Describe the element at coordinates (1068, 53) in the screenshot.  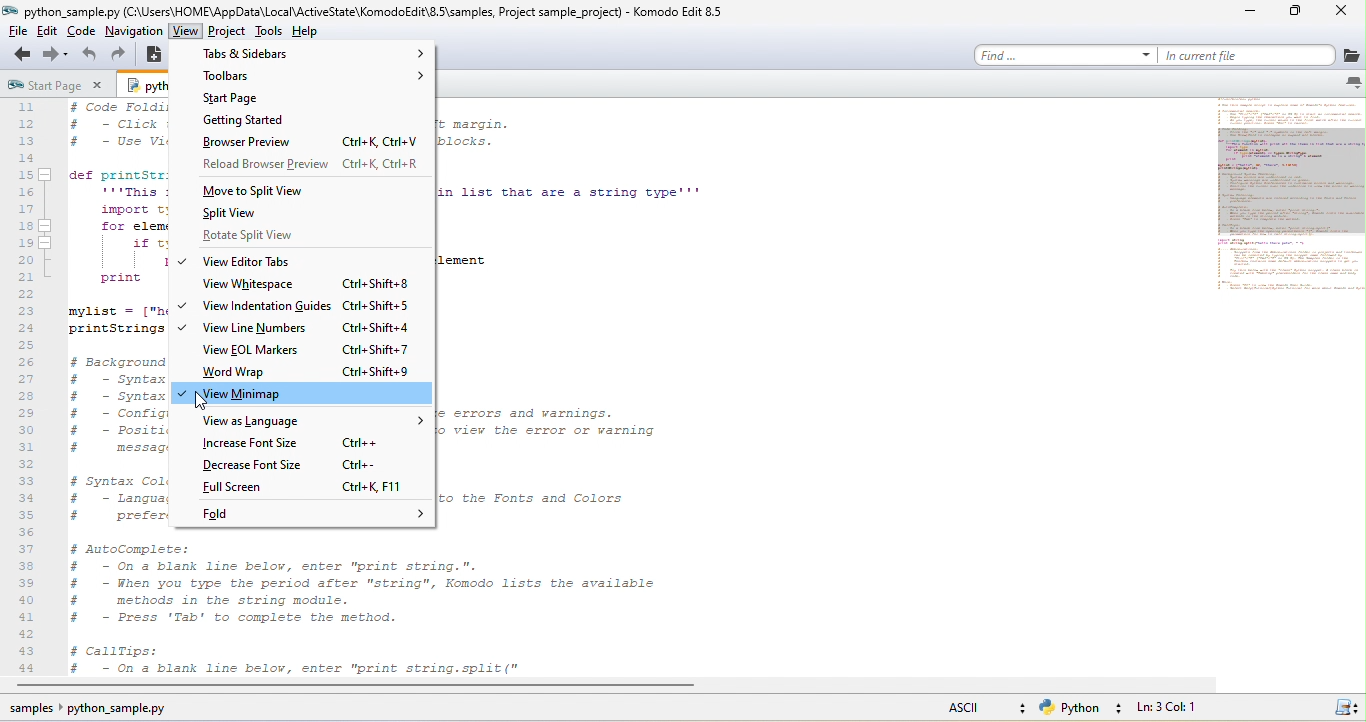
I see `find` at that location.